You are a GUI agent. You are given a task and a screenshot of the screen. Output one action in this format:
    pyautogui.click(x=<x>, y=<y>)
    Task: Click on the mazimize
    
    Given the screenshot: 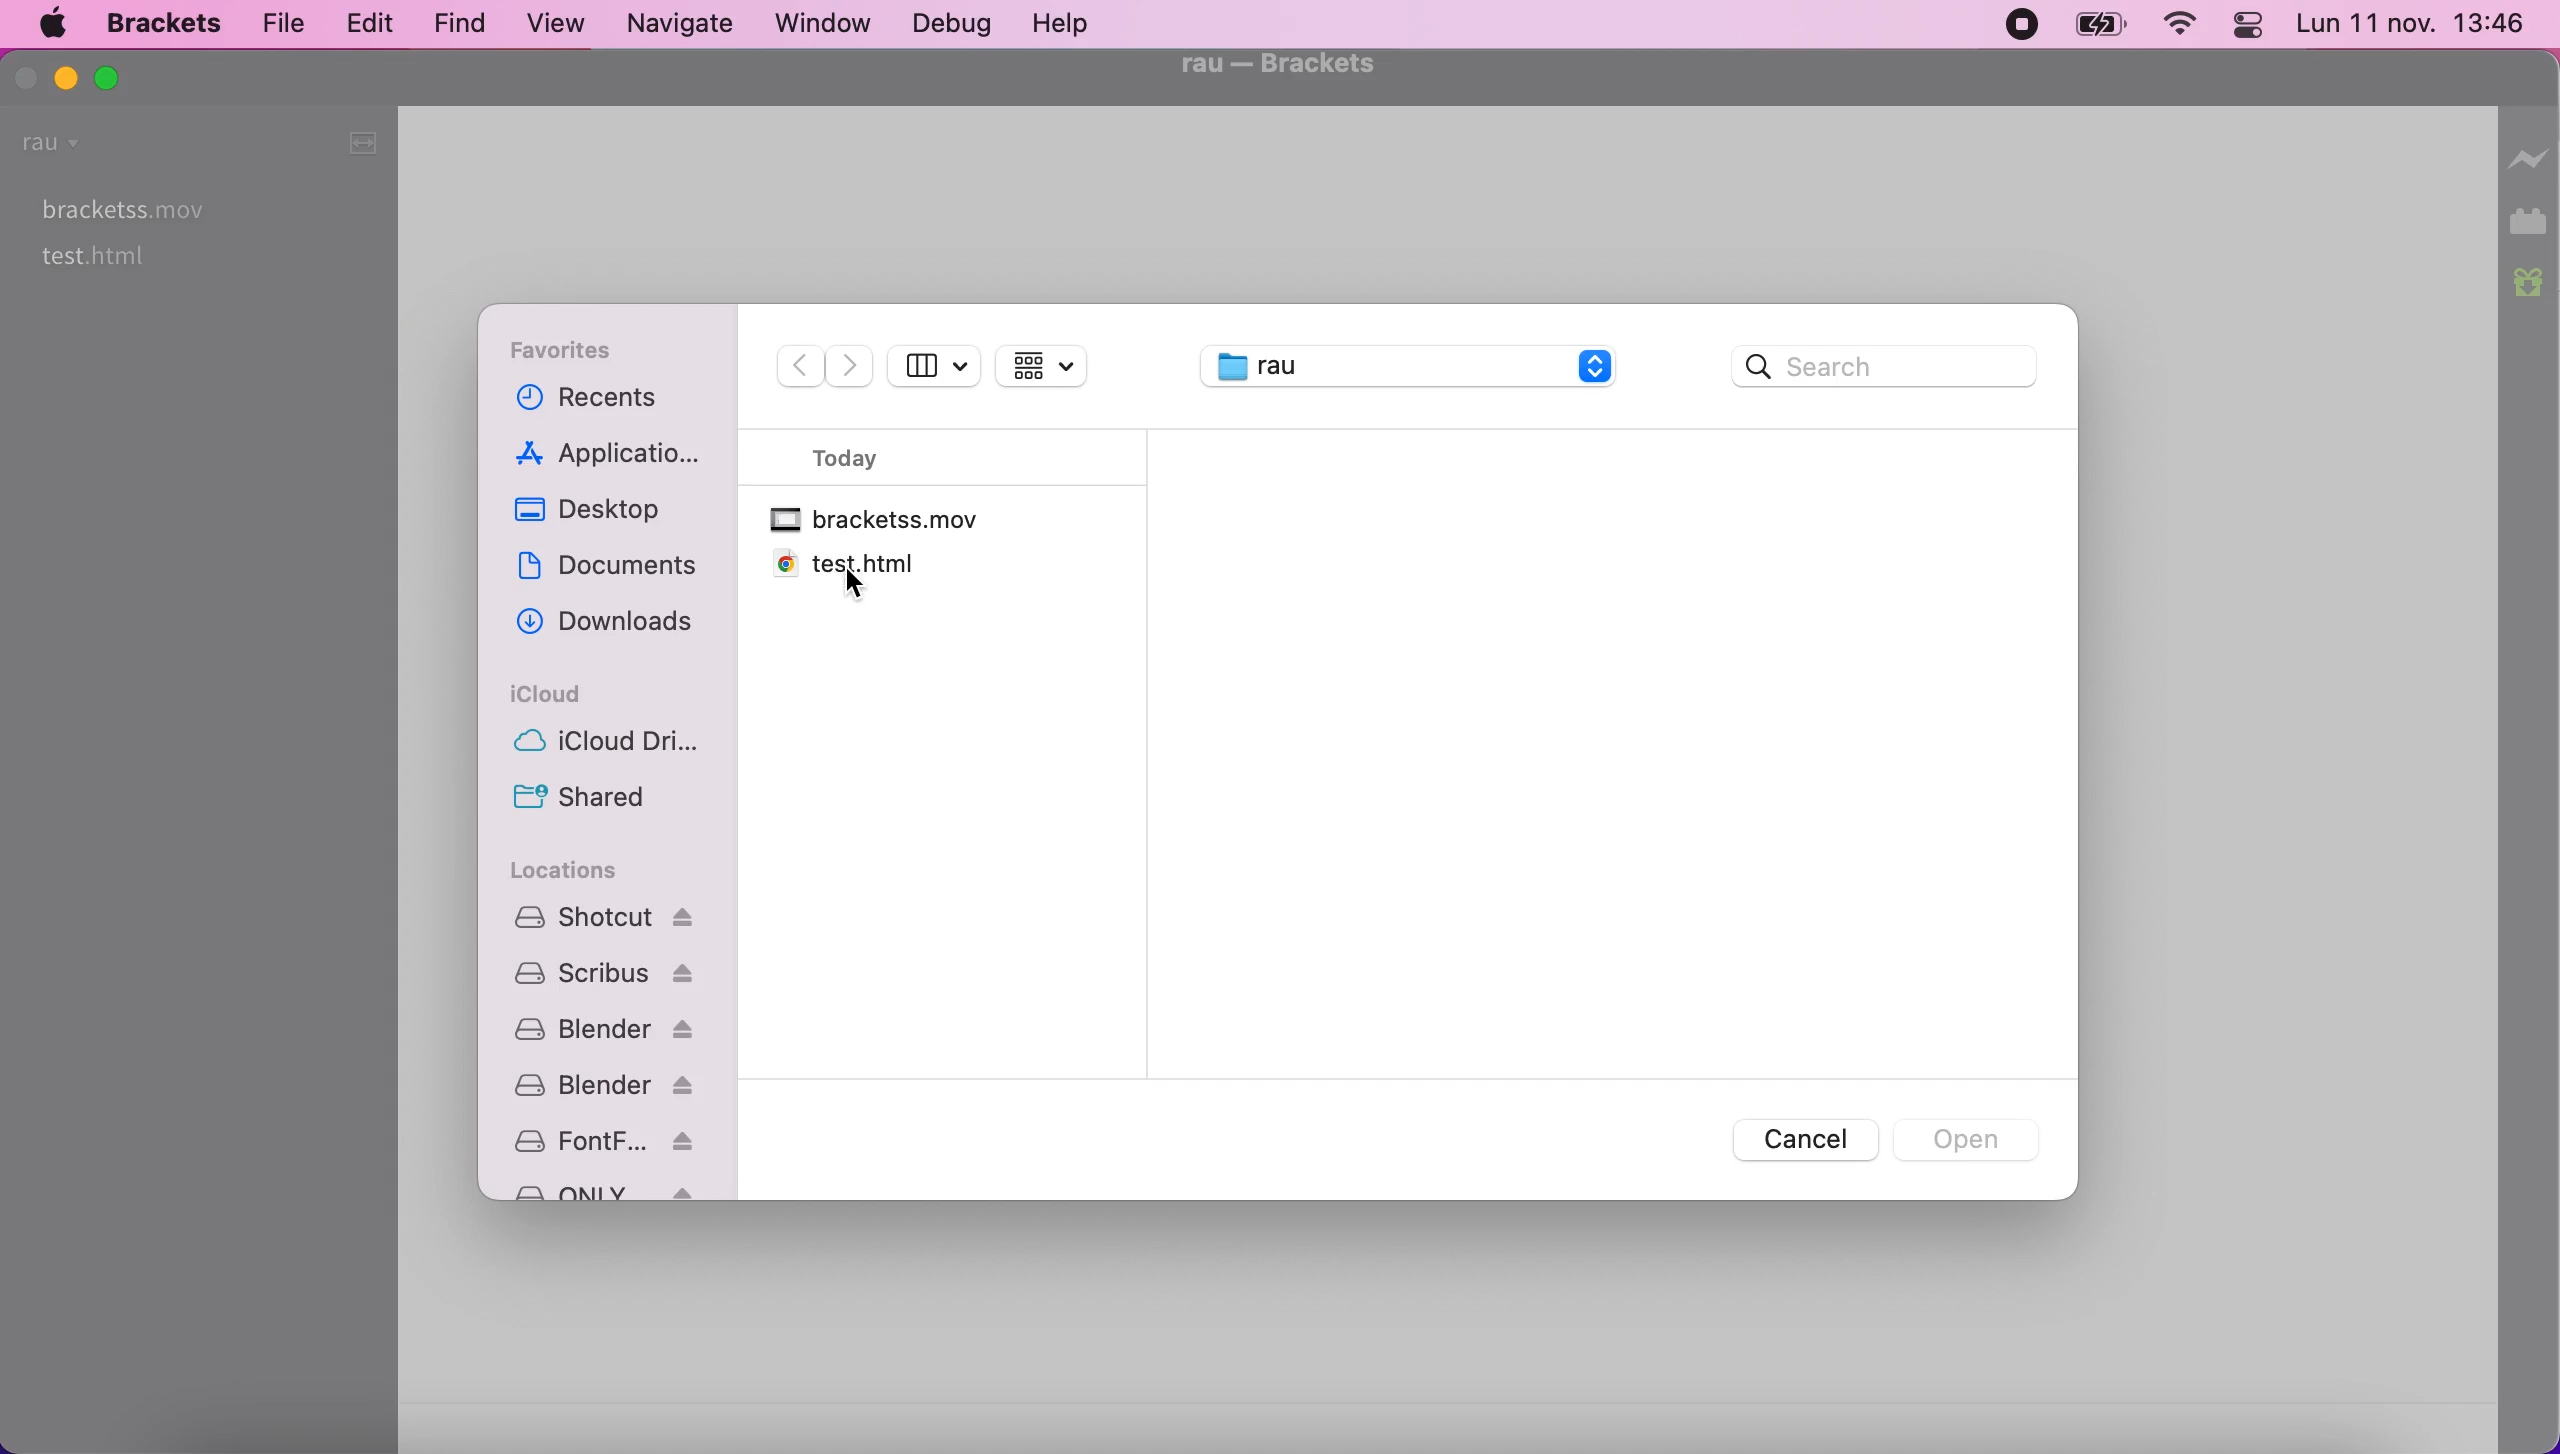 What is the action you would take?
    pyautogui.click(x=114, y=82)
    